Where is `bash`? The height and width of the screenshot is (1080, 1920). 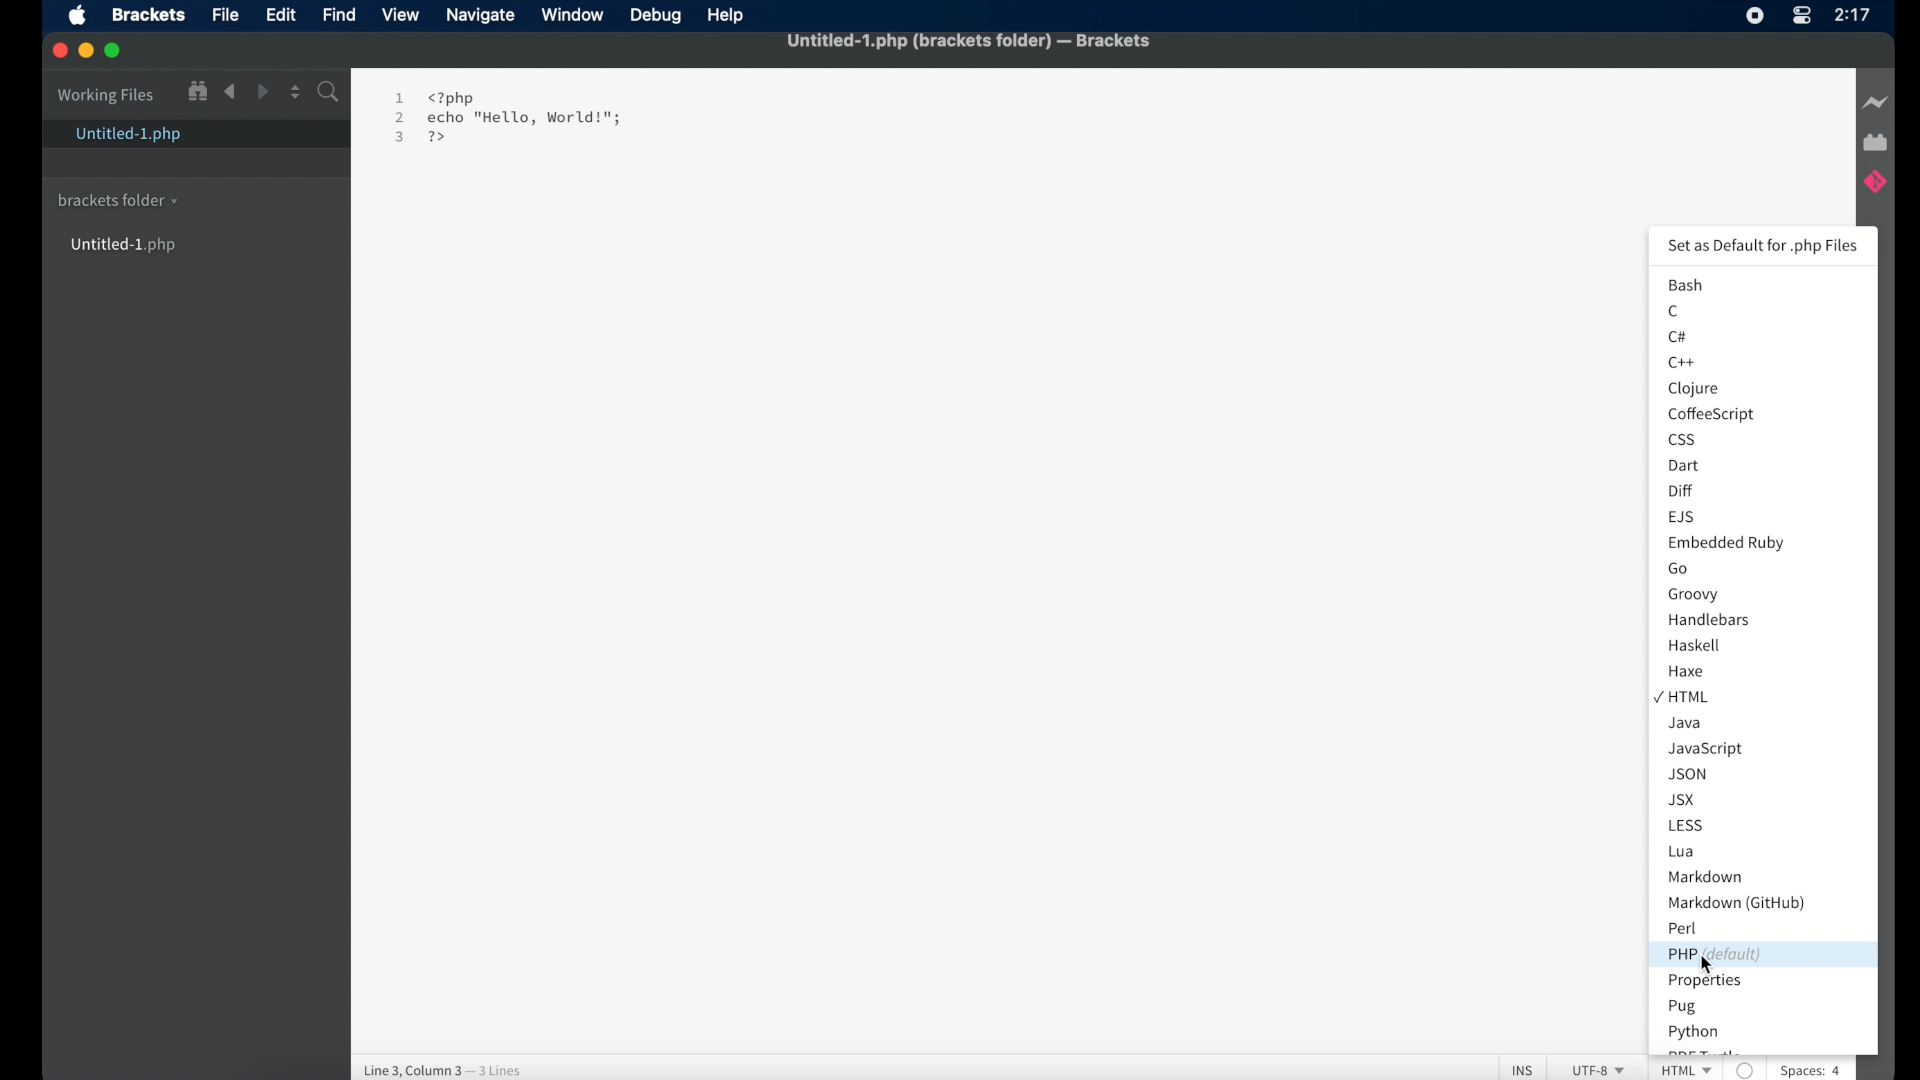
bash is located at coordinates (1688, 286).